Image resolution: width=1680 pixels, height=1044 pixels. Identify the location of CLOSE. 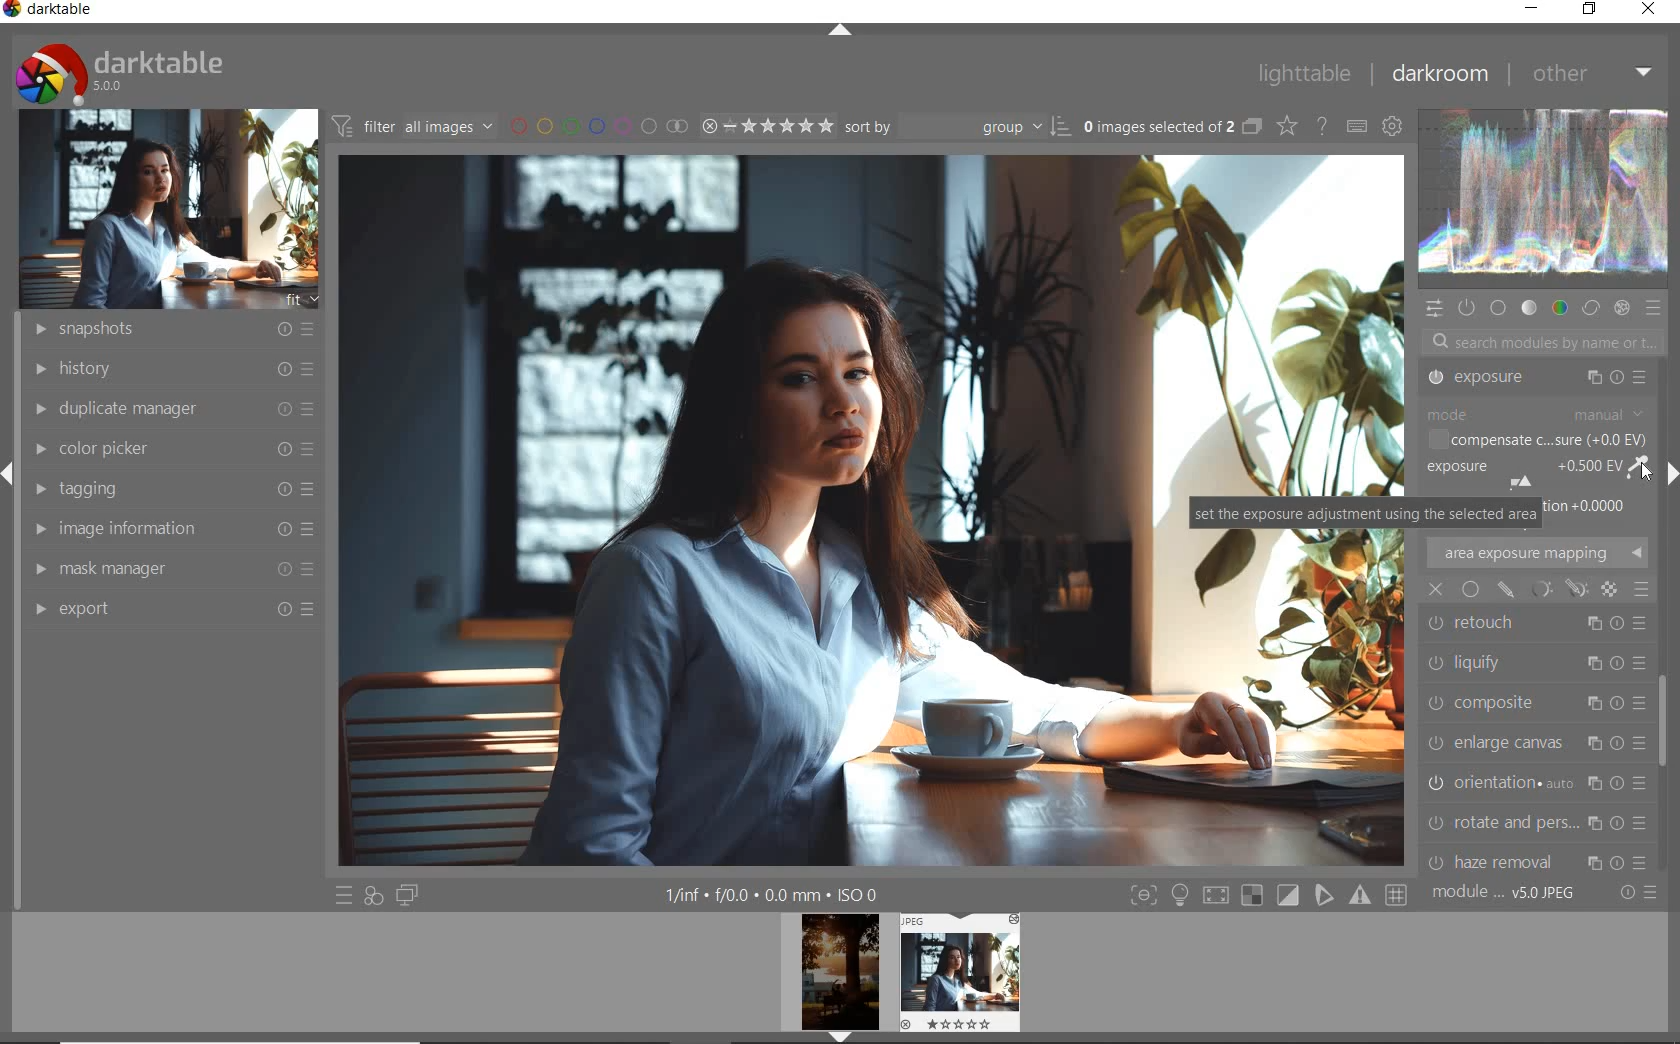
(1648, 10).